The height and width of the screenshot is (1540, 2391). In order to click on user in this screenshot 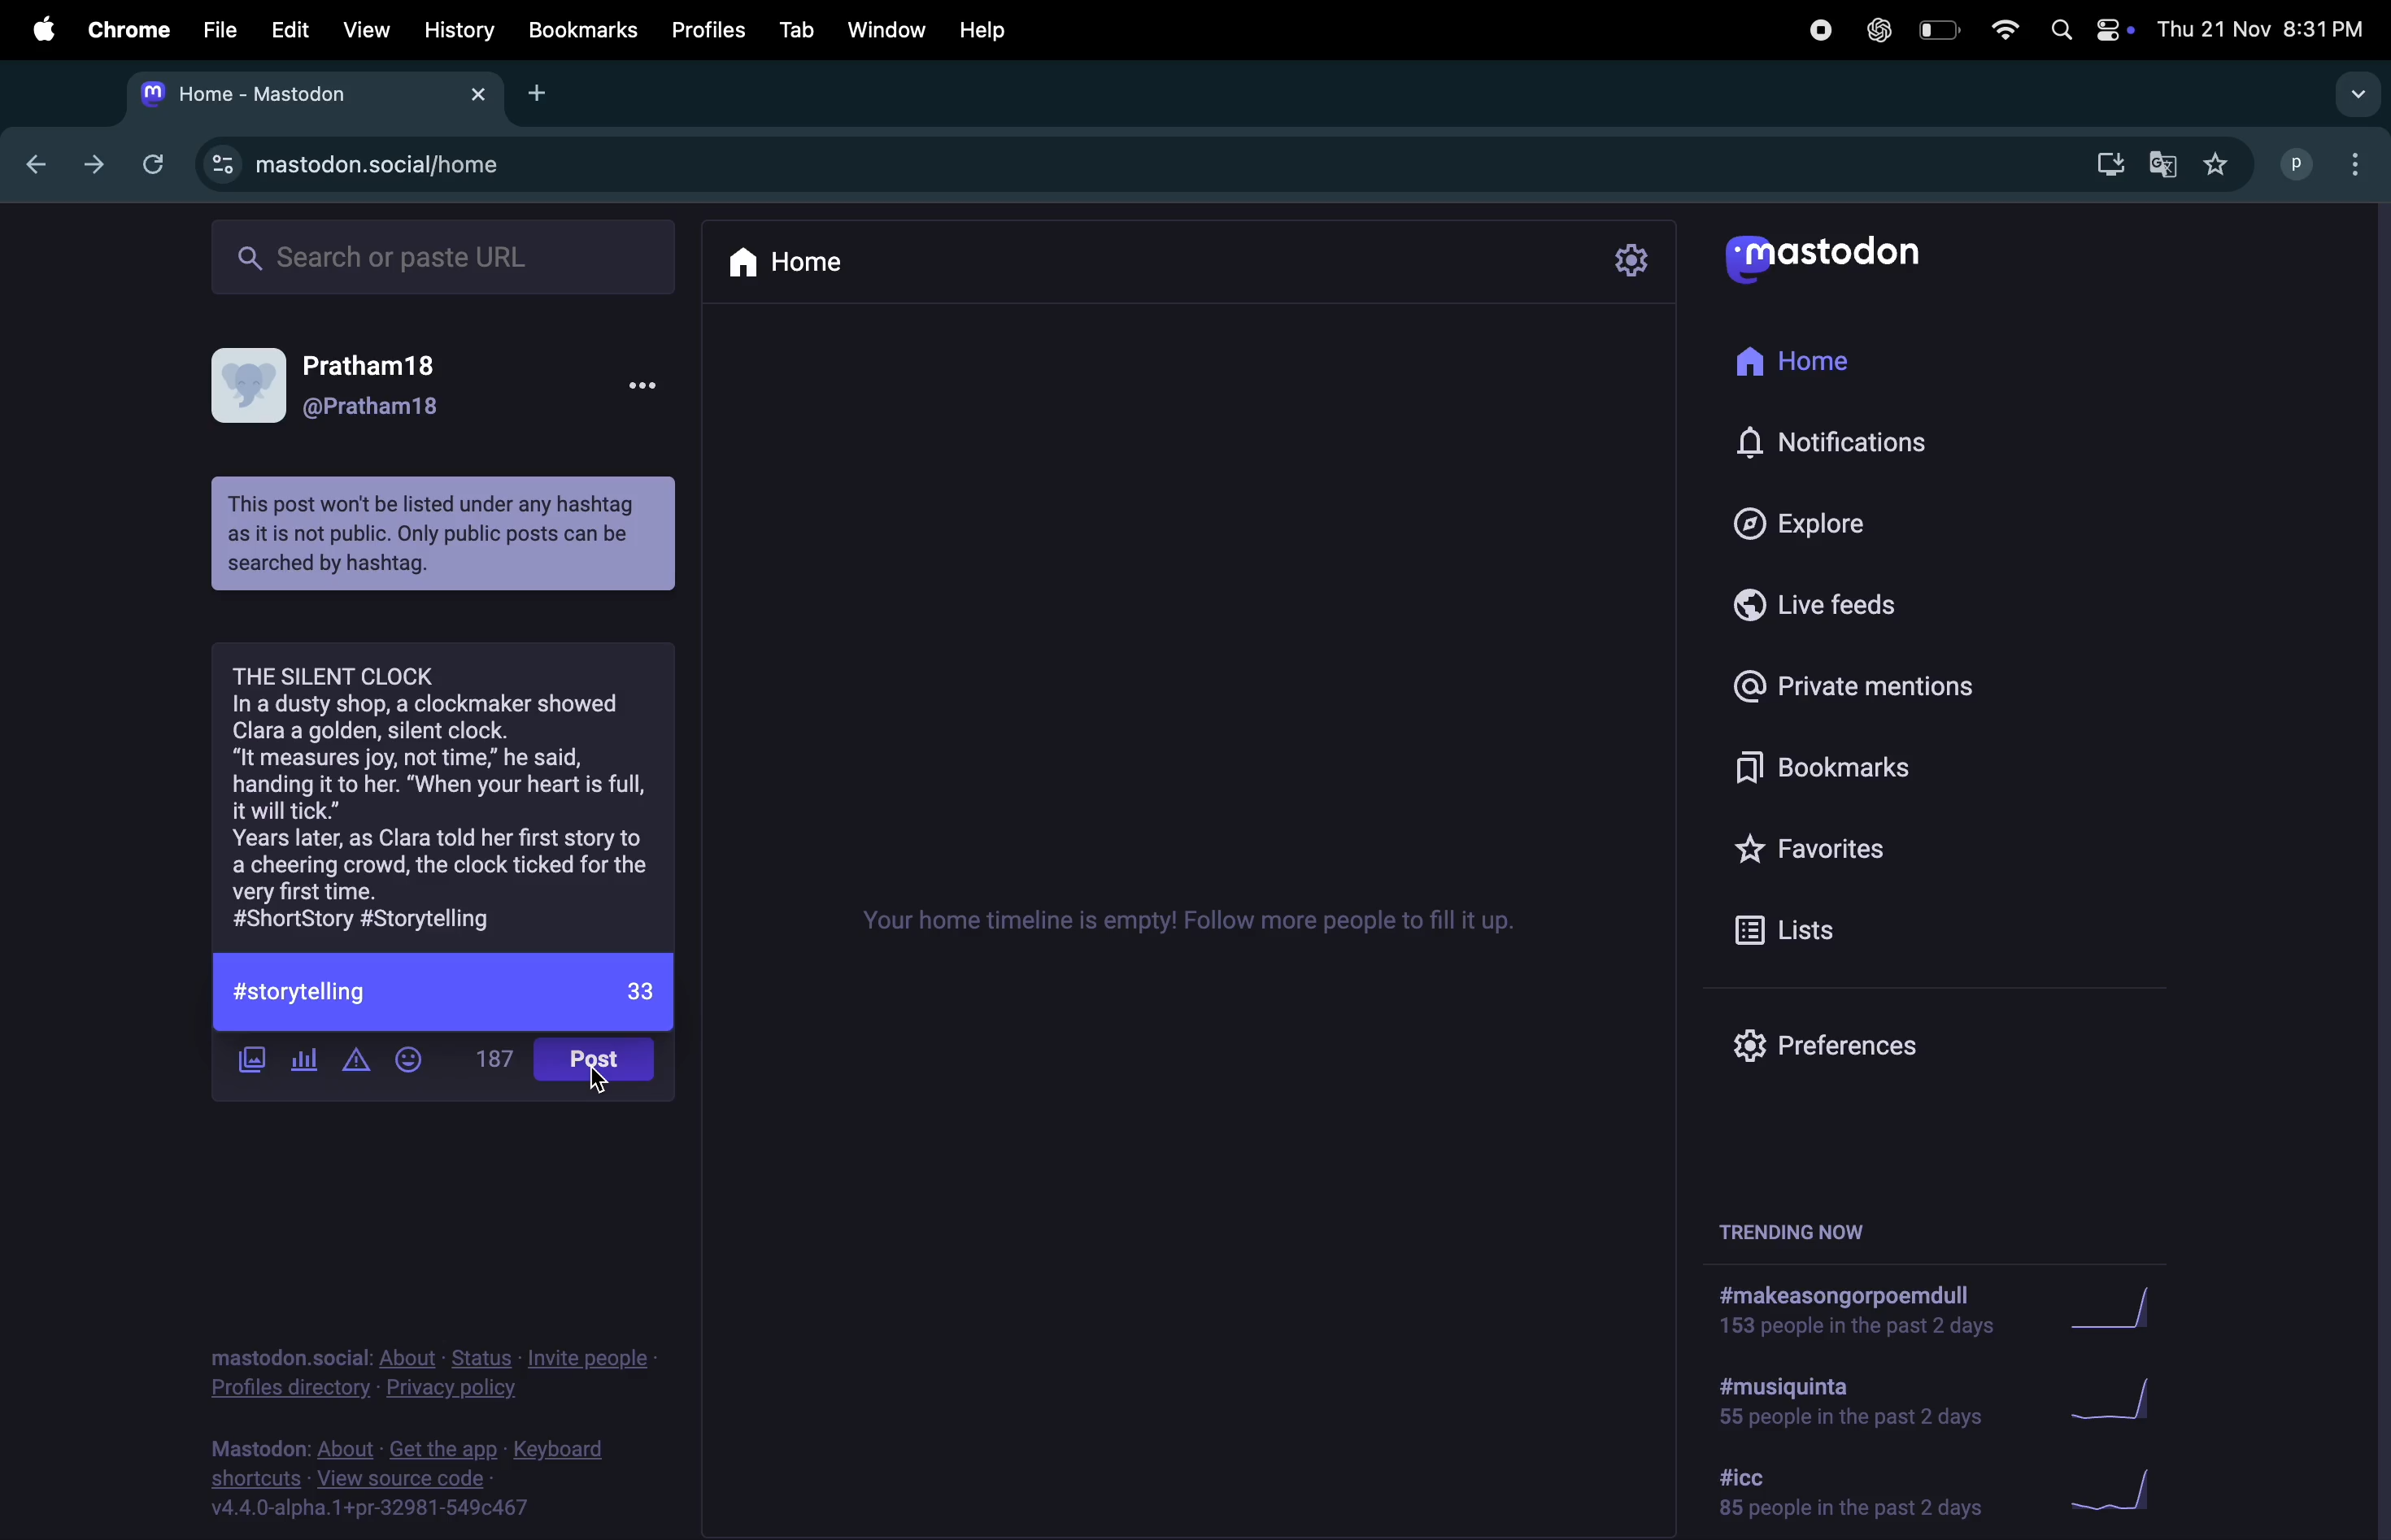, I will do `click(383, 364)`.